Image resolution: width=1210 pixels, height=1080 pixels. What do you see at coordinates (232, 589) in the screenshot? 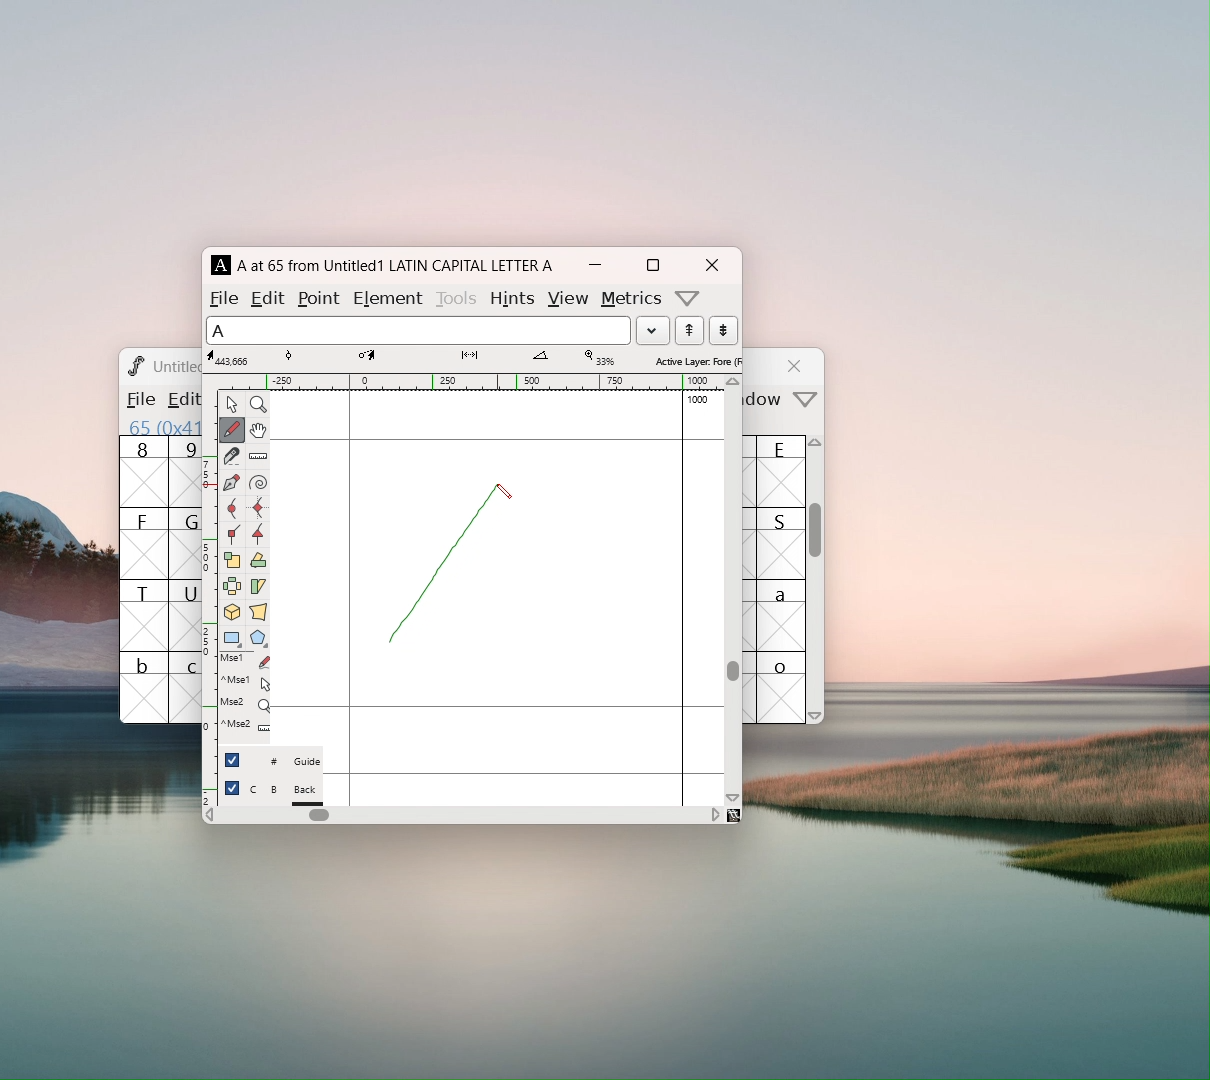
I see `flip selection` at bounding box center [232, 589].